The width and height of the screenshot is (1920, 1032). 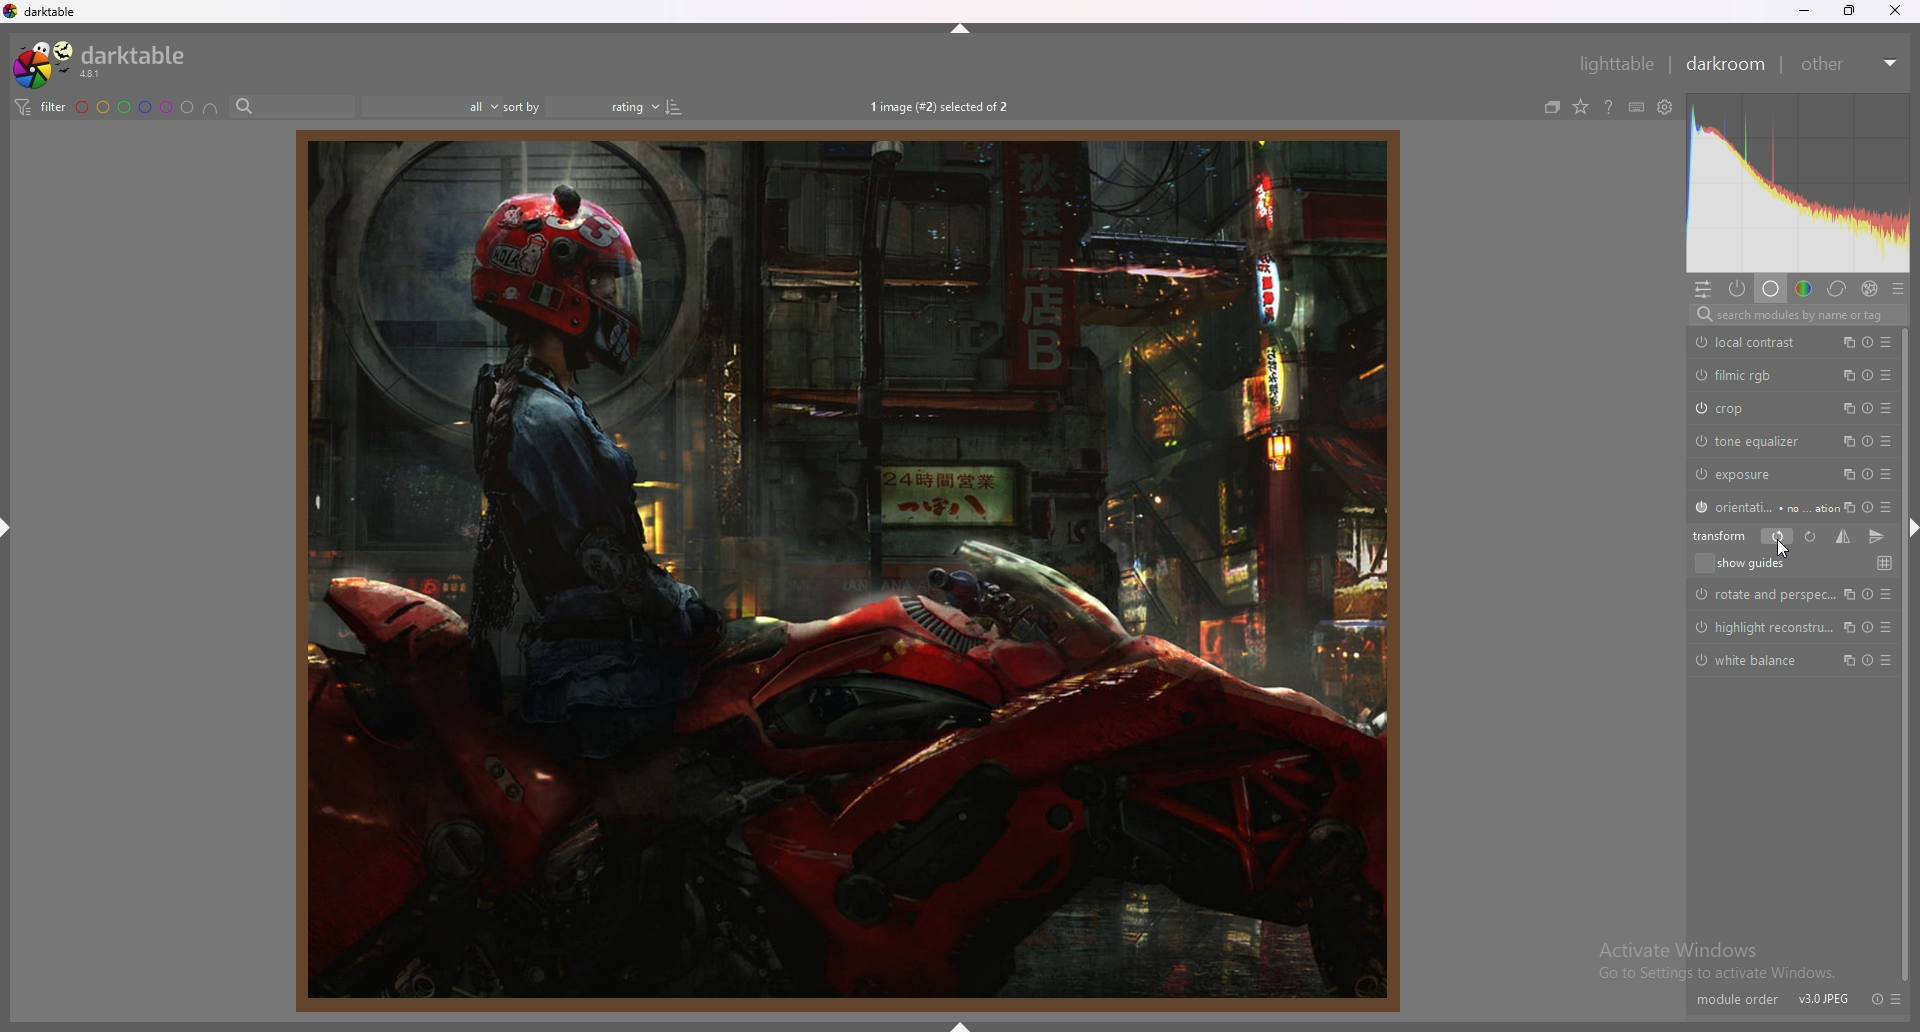 I want to click on reverse sort order, so click(x=675, y=107).